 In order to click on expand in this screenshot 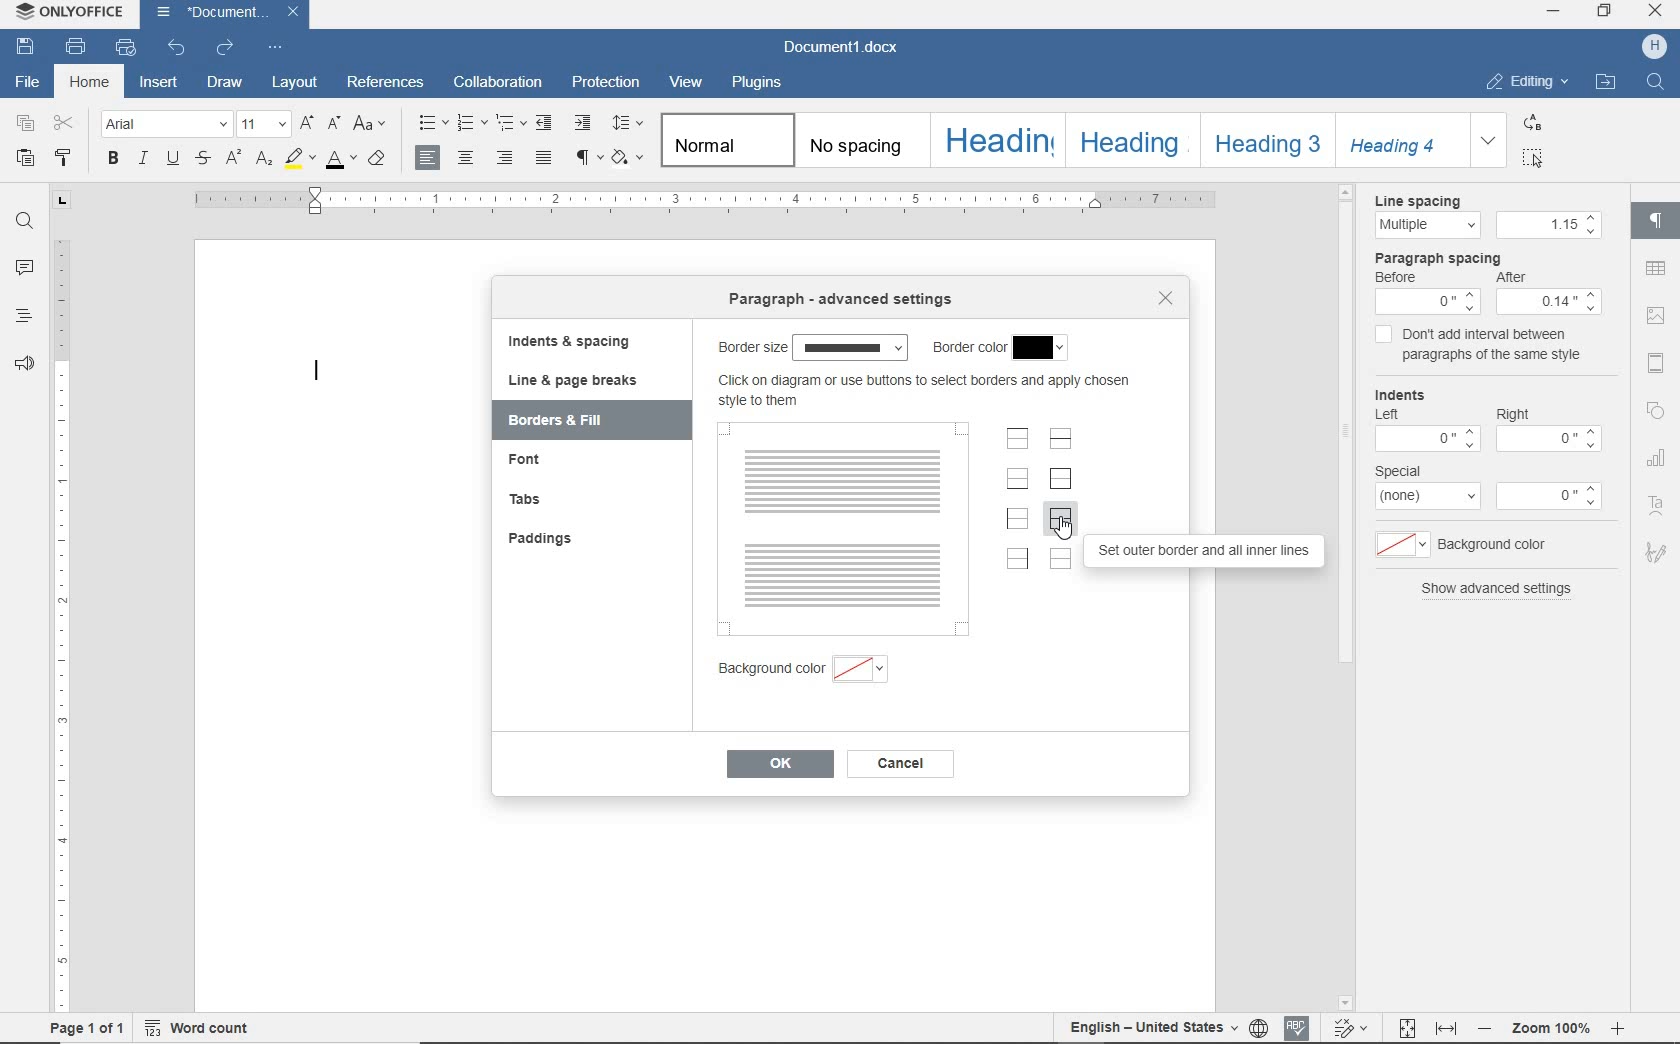, I will do `click(1488, 139)`.